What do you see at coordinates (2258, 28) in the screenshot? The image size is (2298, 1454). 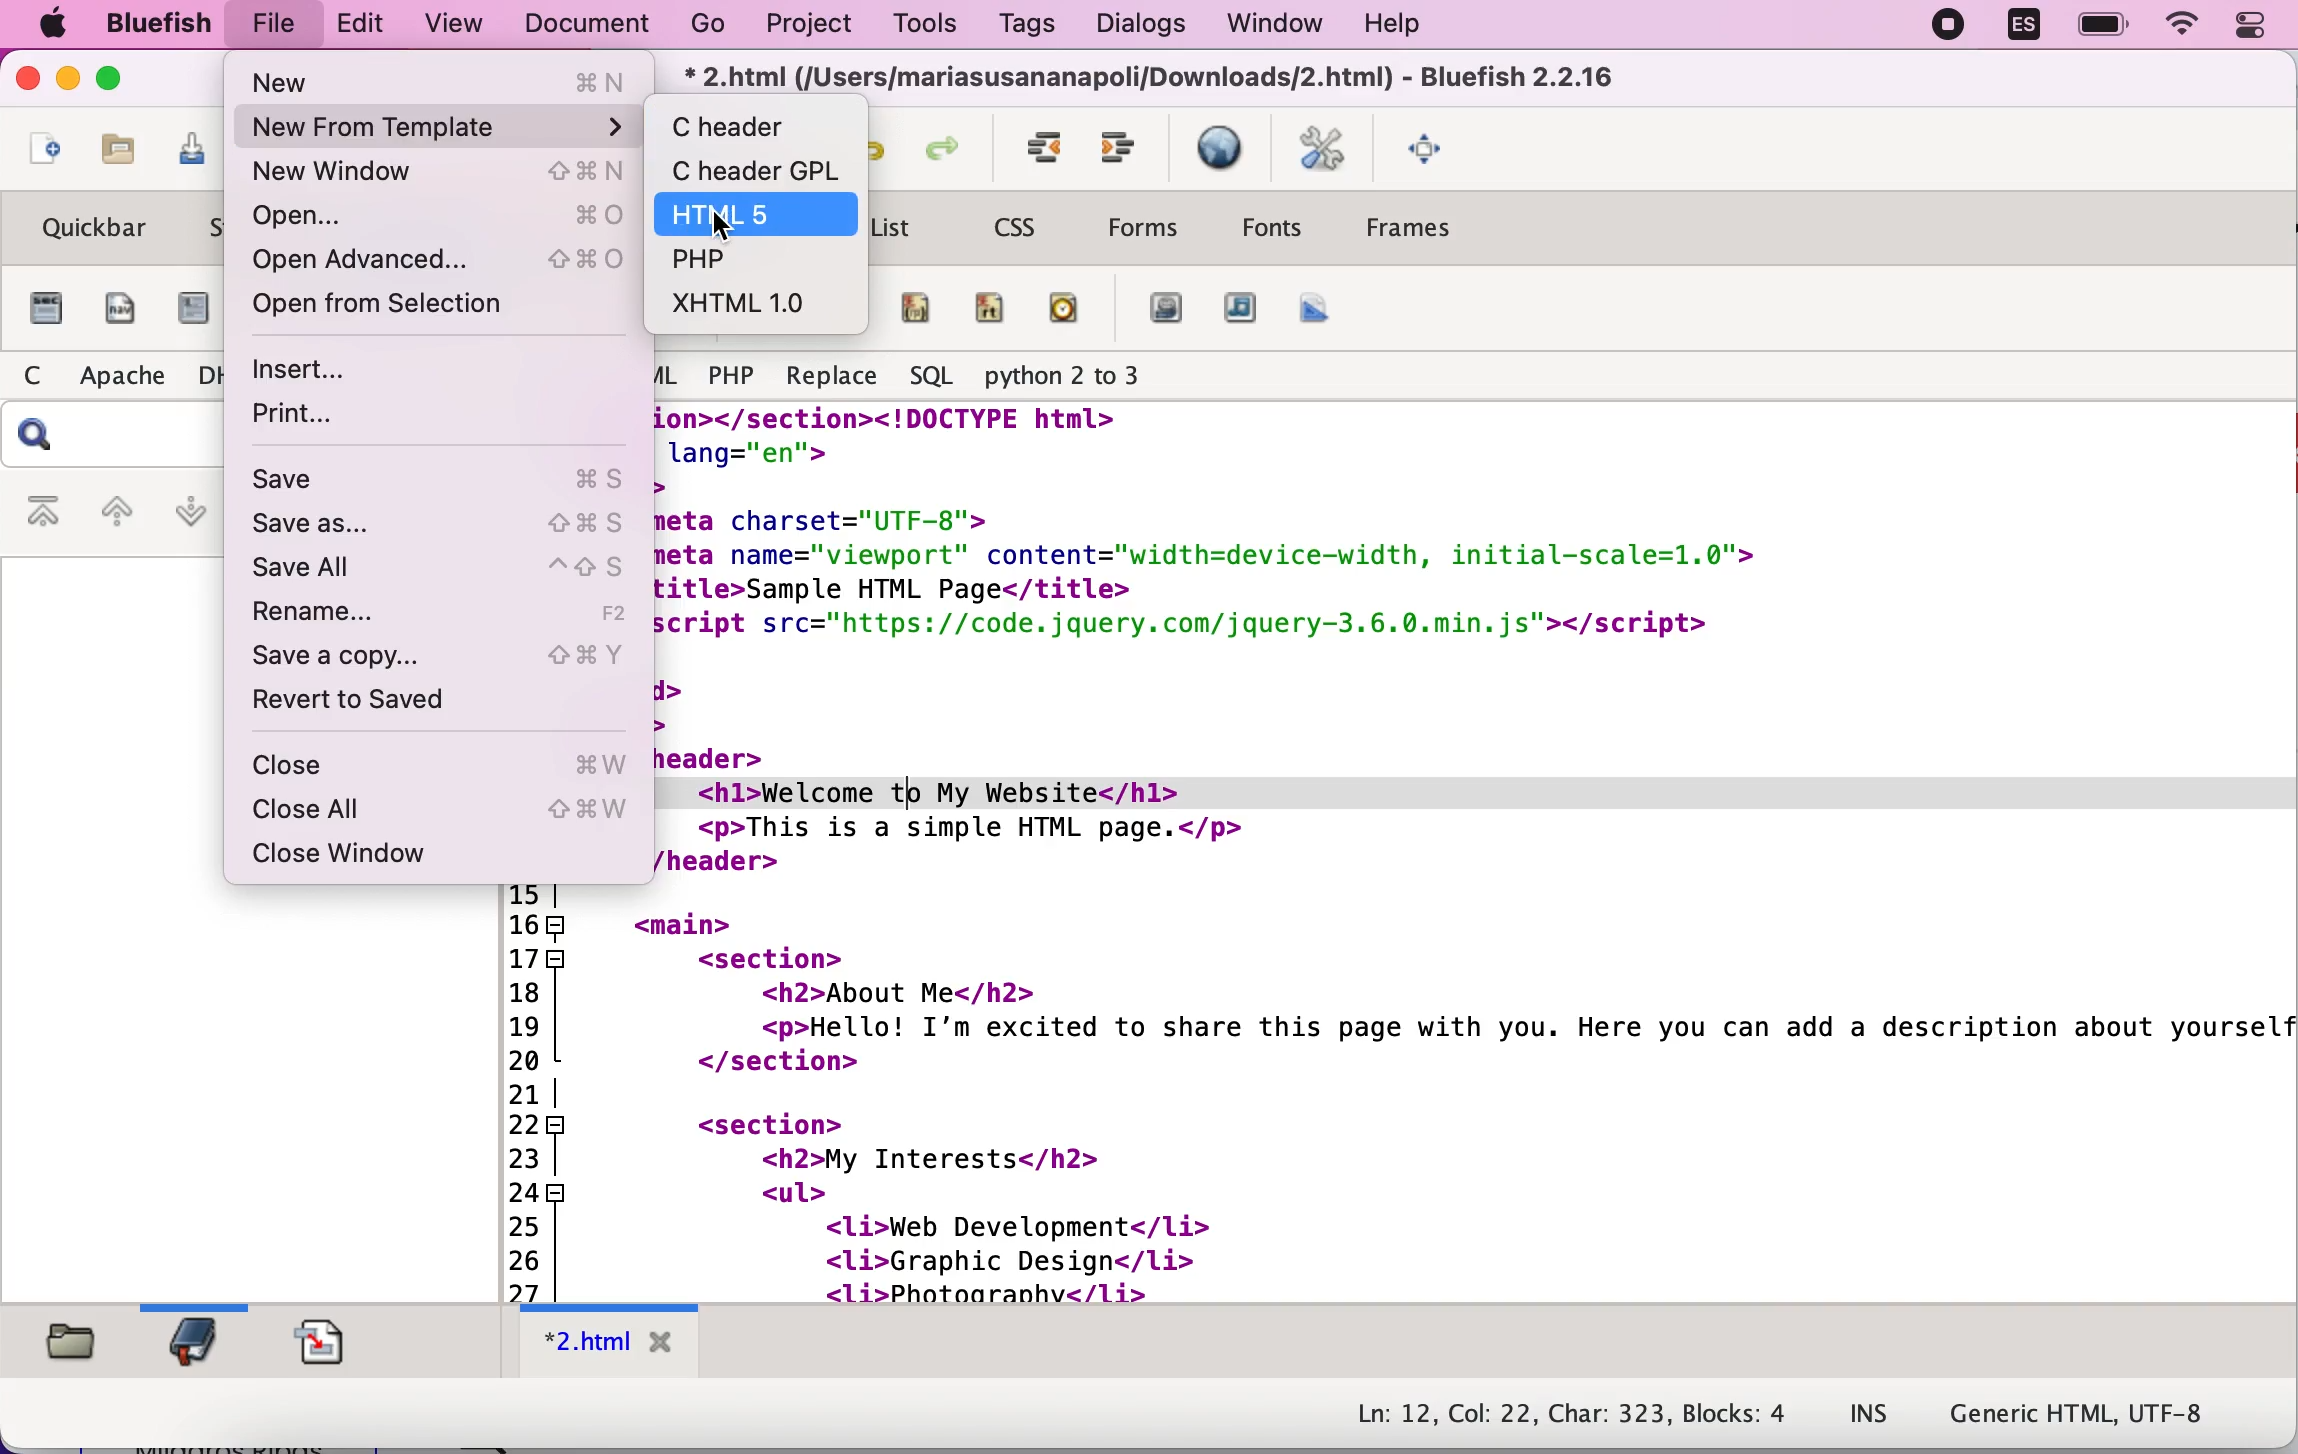 I see `panel control` at bounding box center [2258, 28].